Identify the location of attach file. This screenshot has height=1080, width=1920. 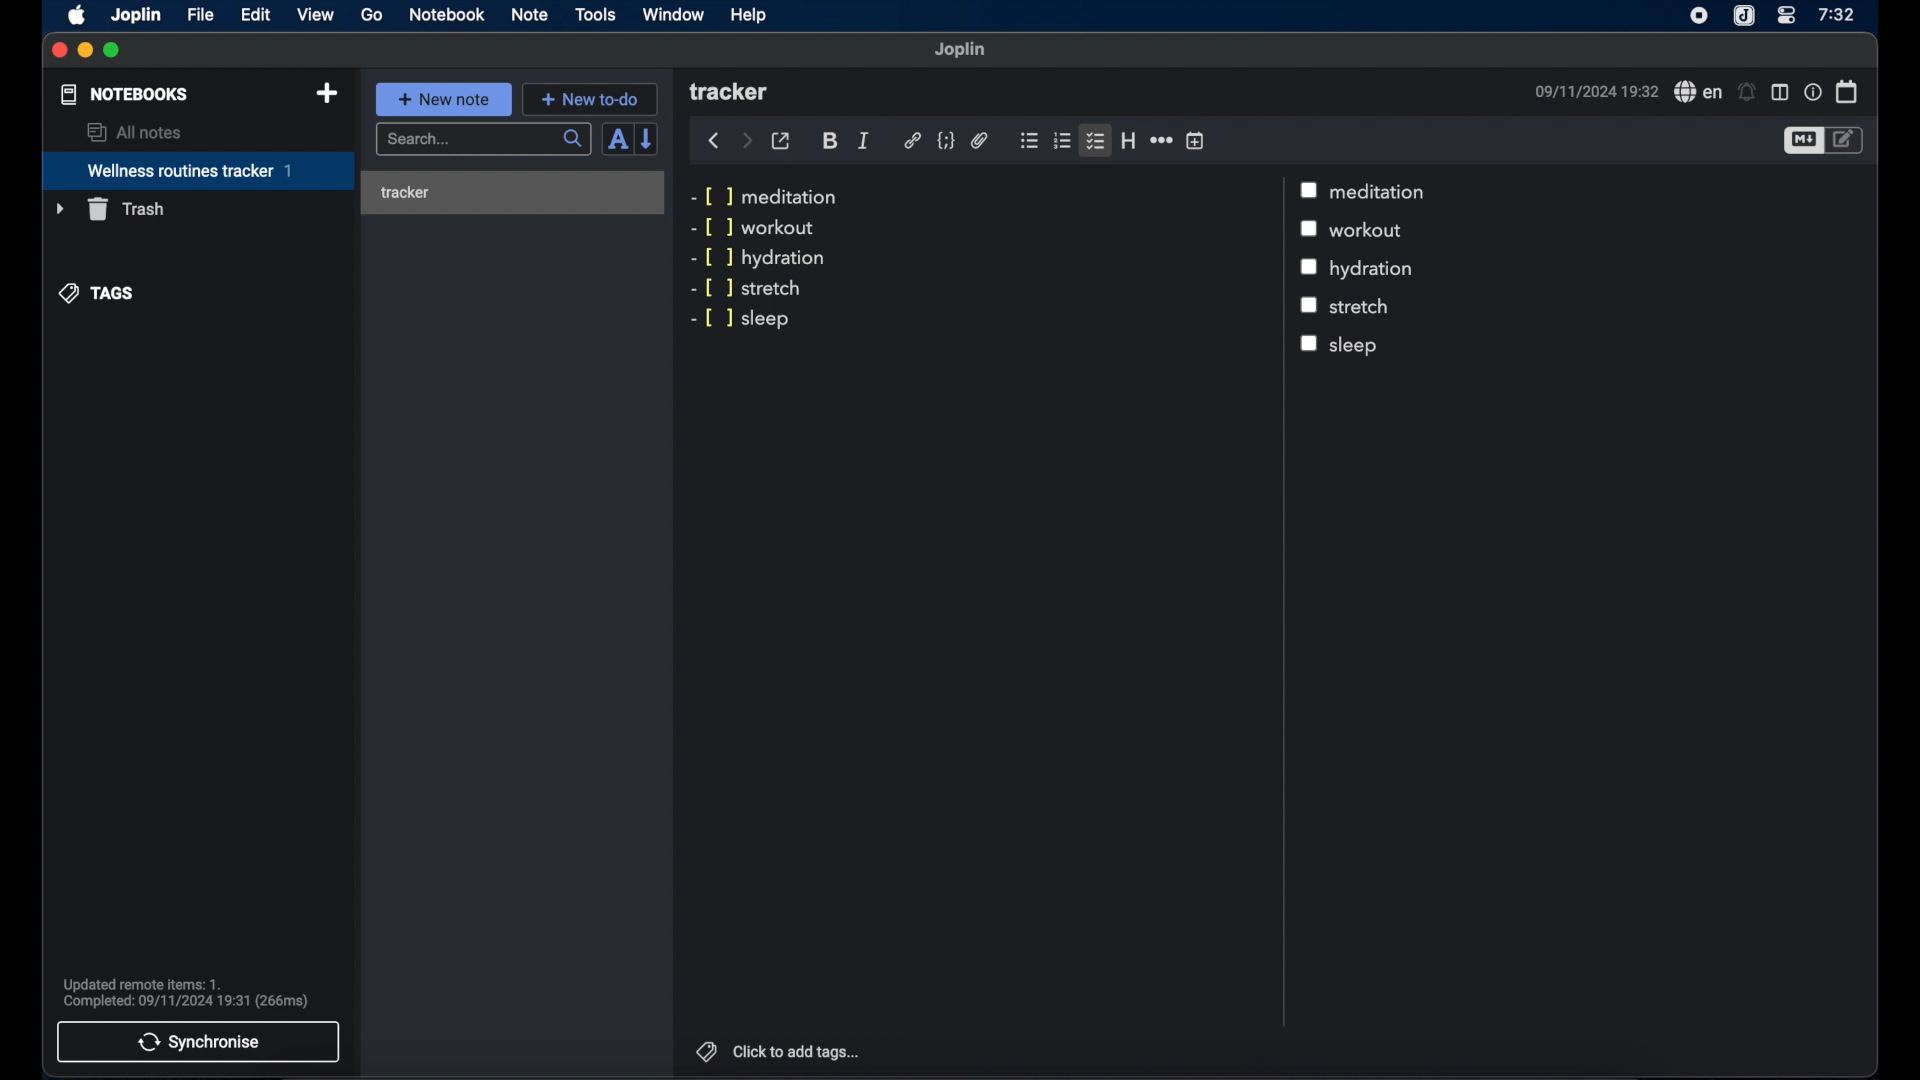
(980, 142).